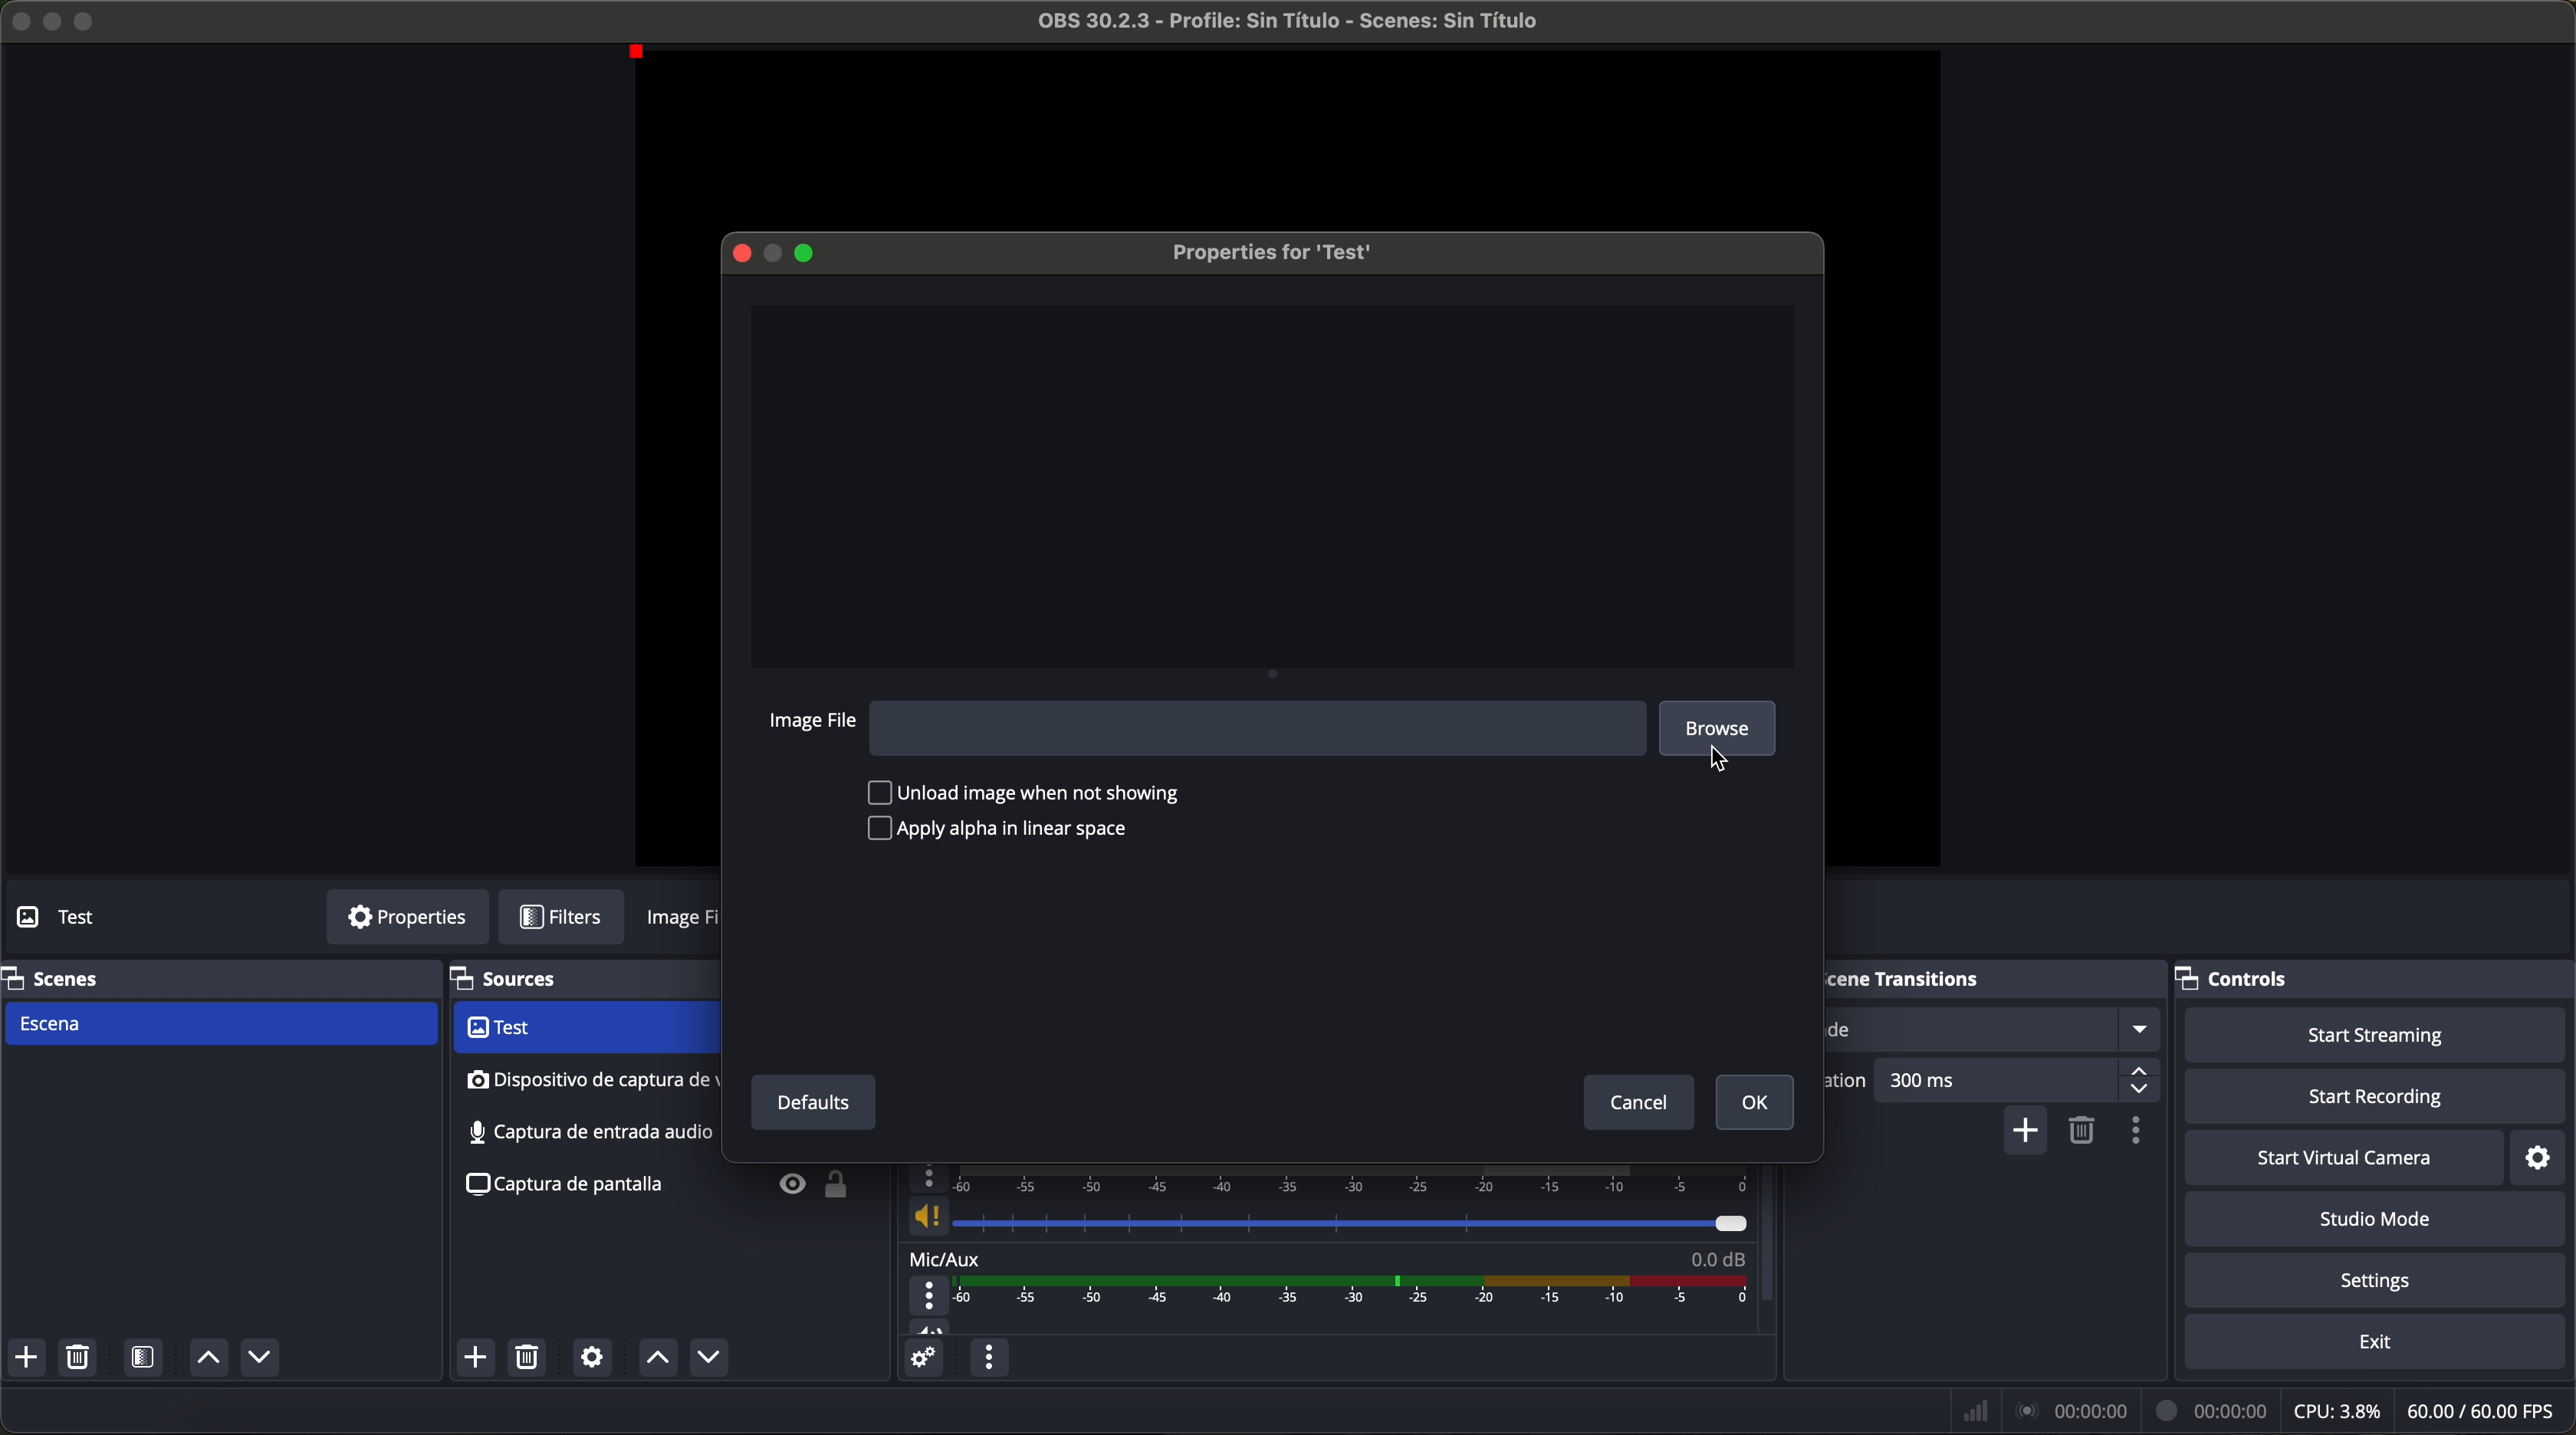 This screenshot has width=2576, height=1435. What do you see at coordinates (77, 1358) in the screenshot?
I see `remove selected scene` at bounding box center [77, 1358].